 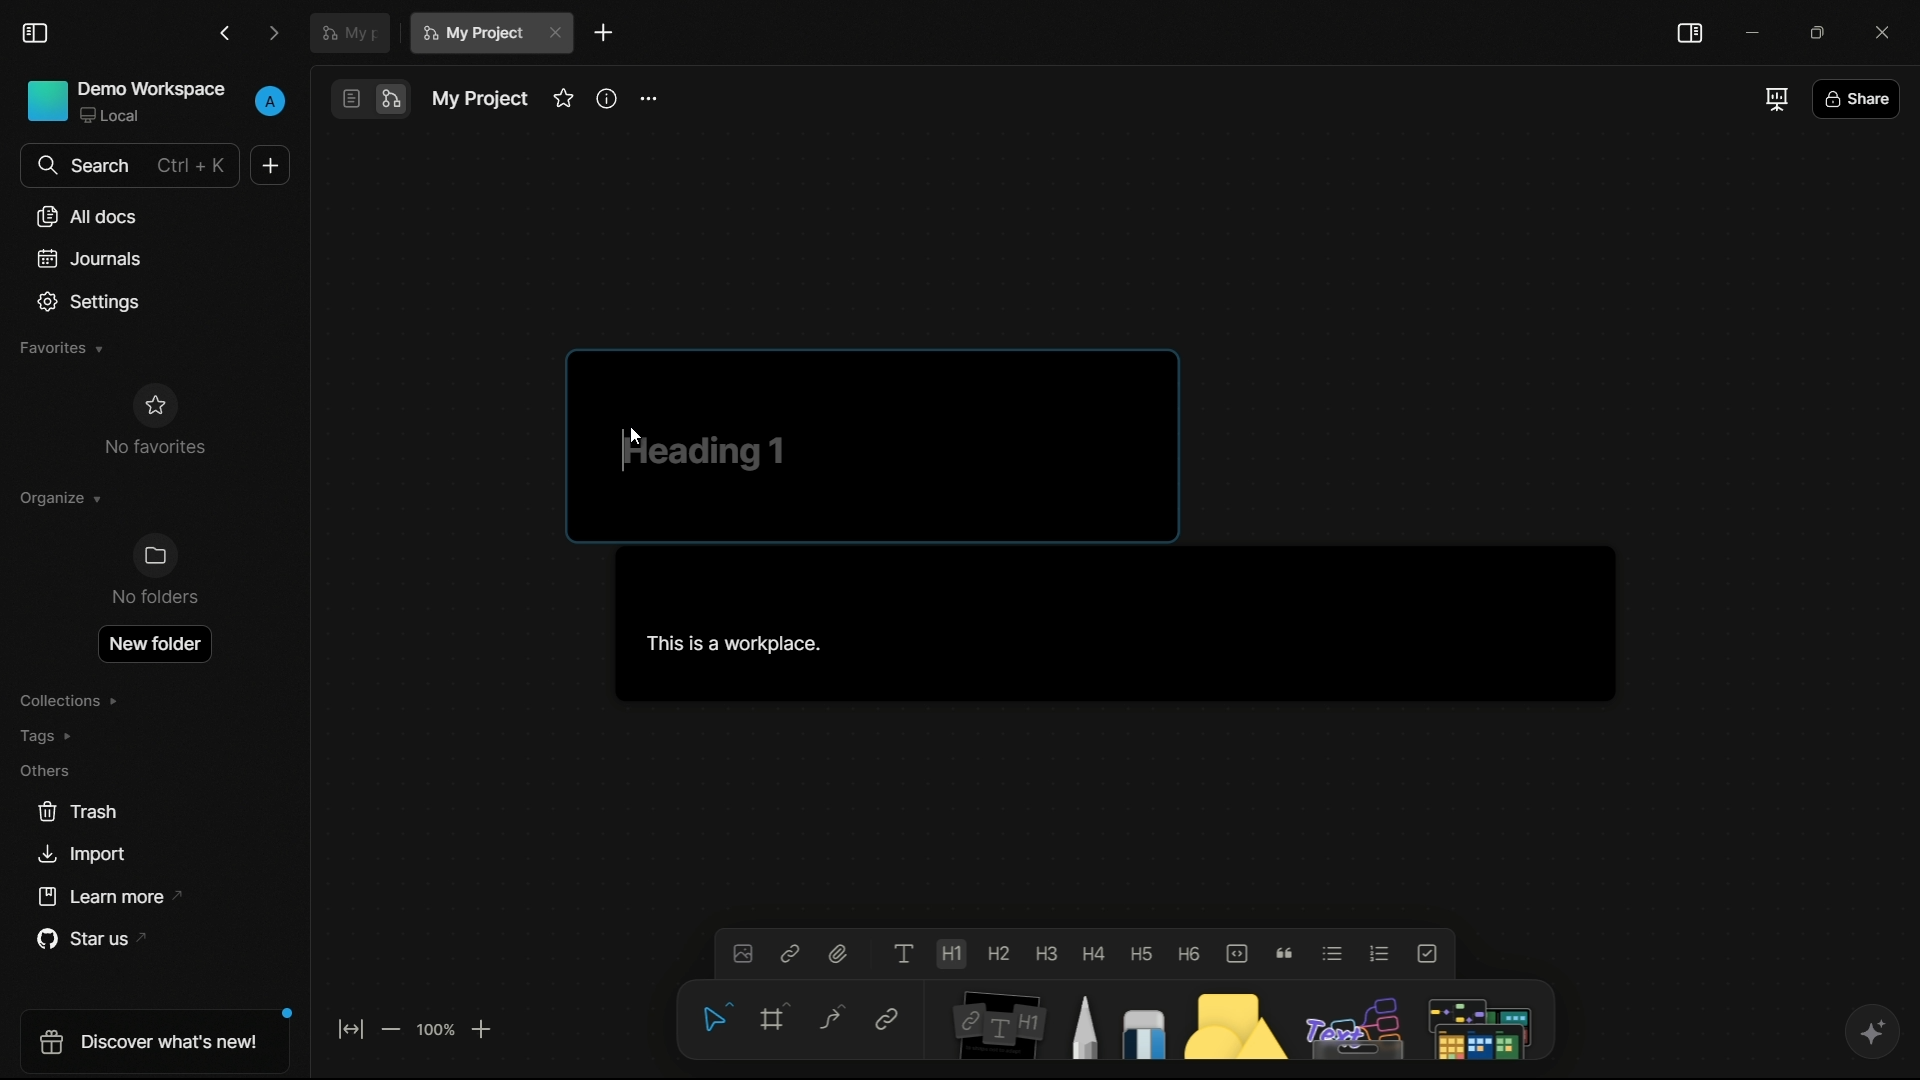 What do you see at coordinates (473, 34) in the screenshot?
I see `current document name` at bounding box center [473, 34].